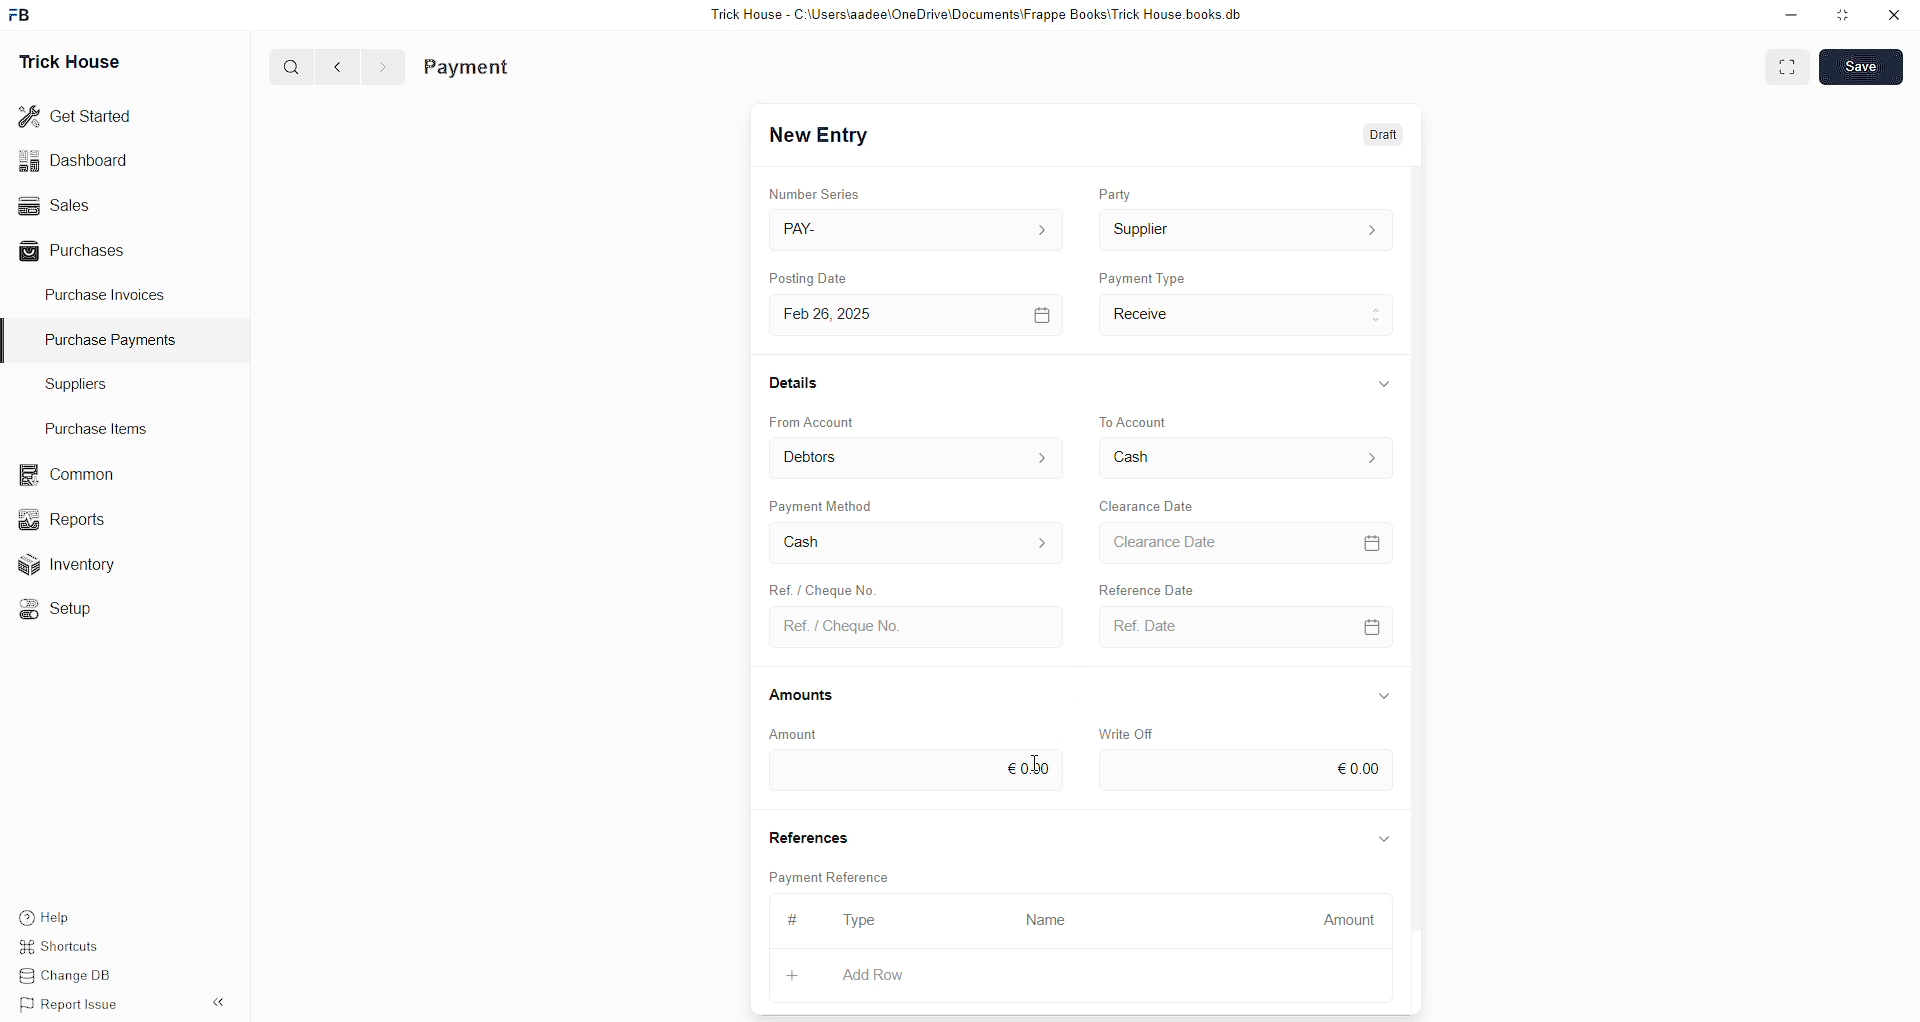  I want to click on Sales, so click(57, 205).